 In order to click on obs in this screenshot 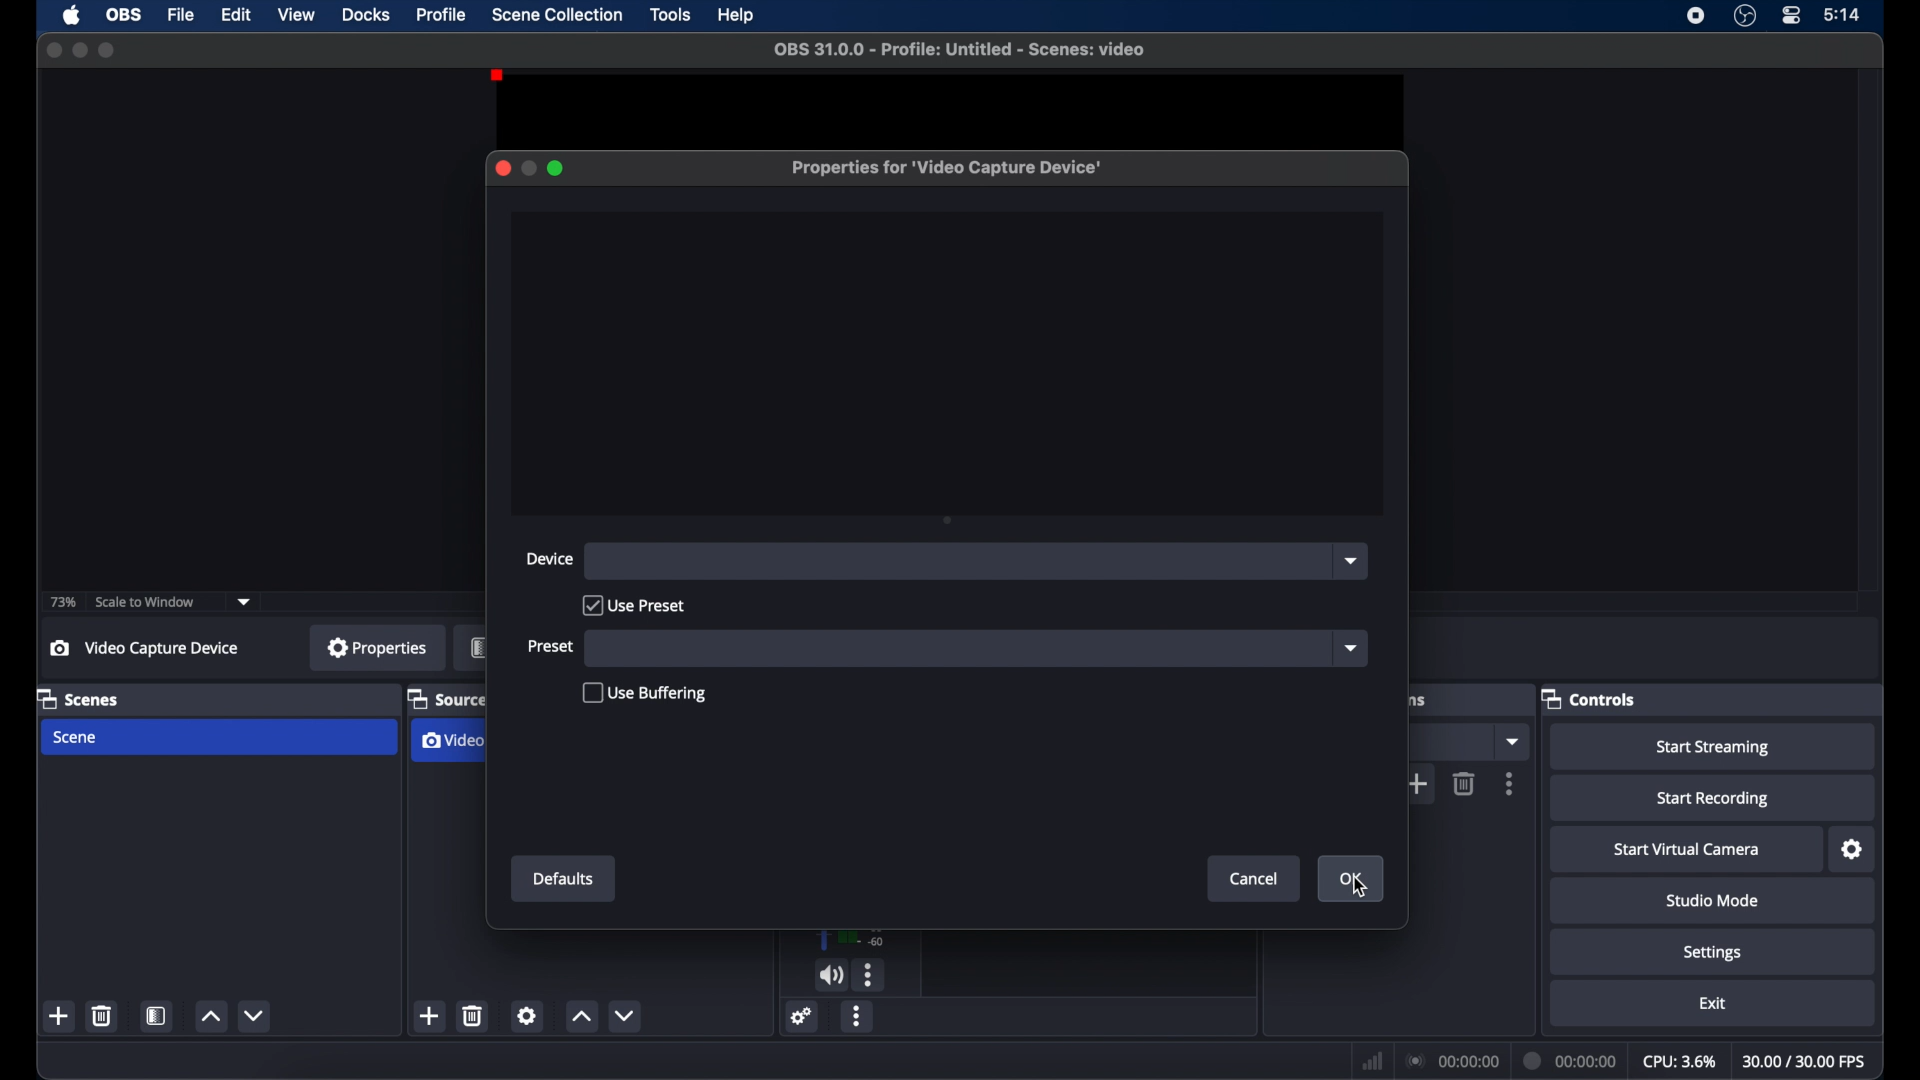, I will do `click(124, 15)`.